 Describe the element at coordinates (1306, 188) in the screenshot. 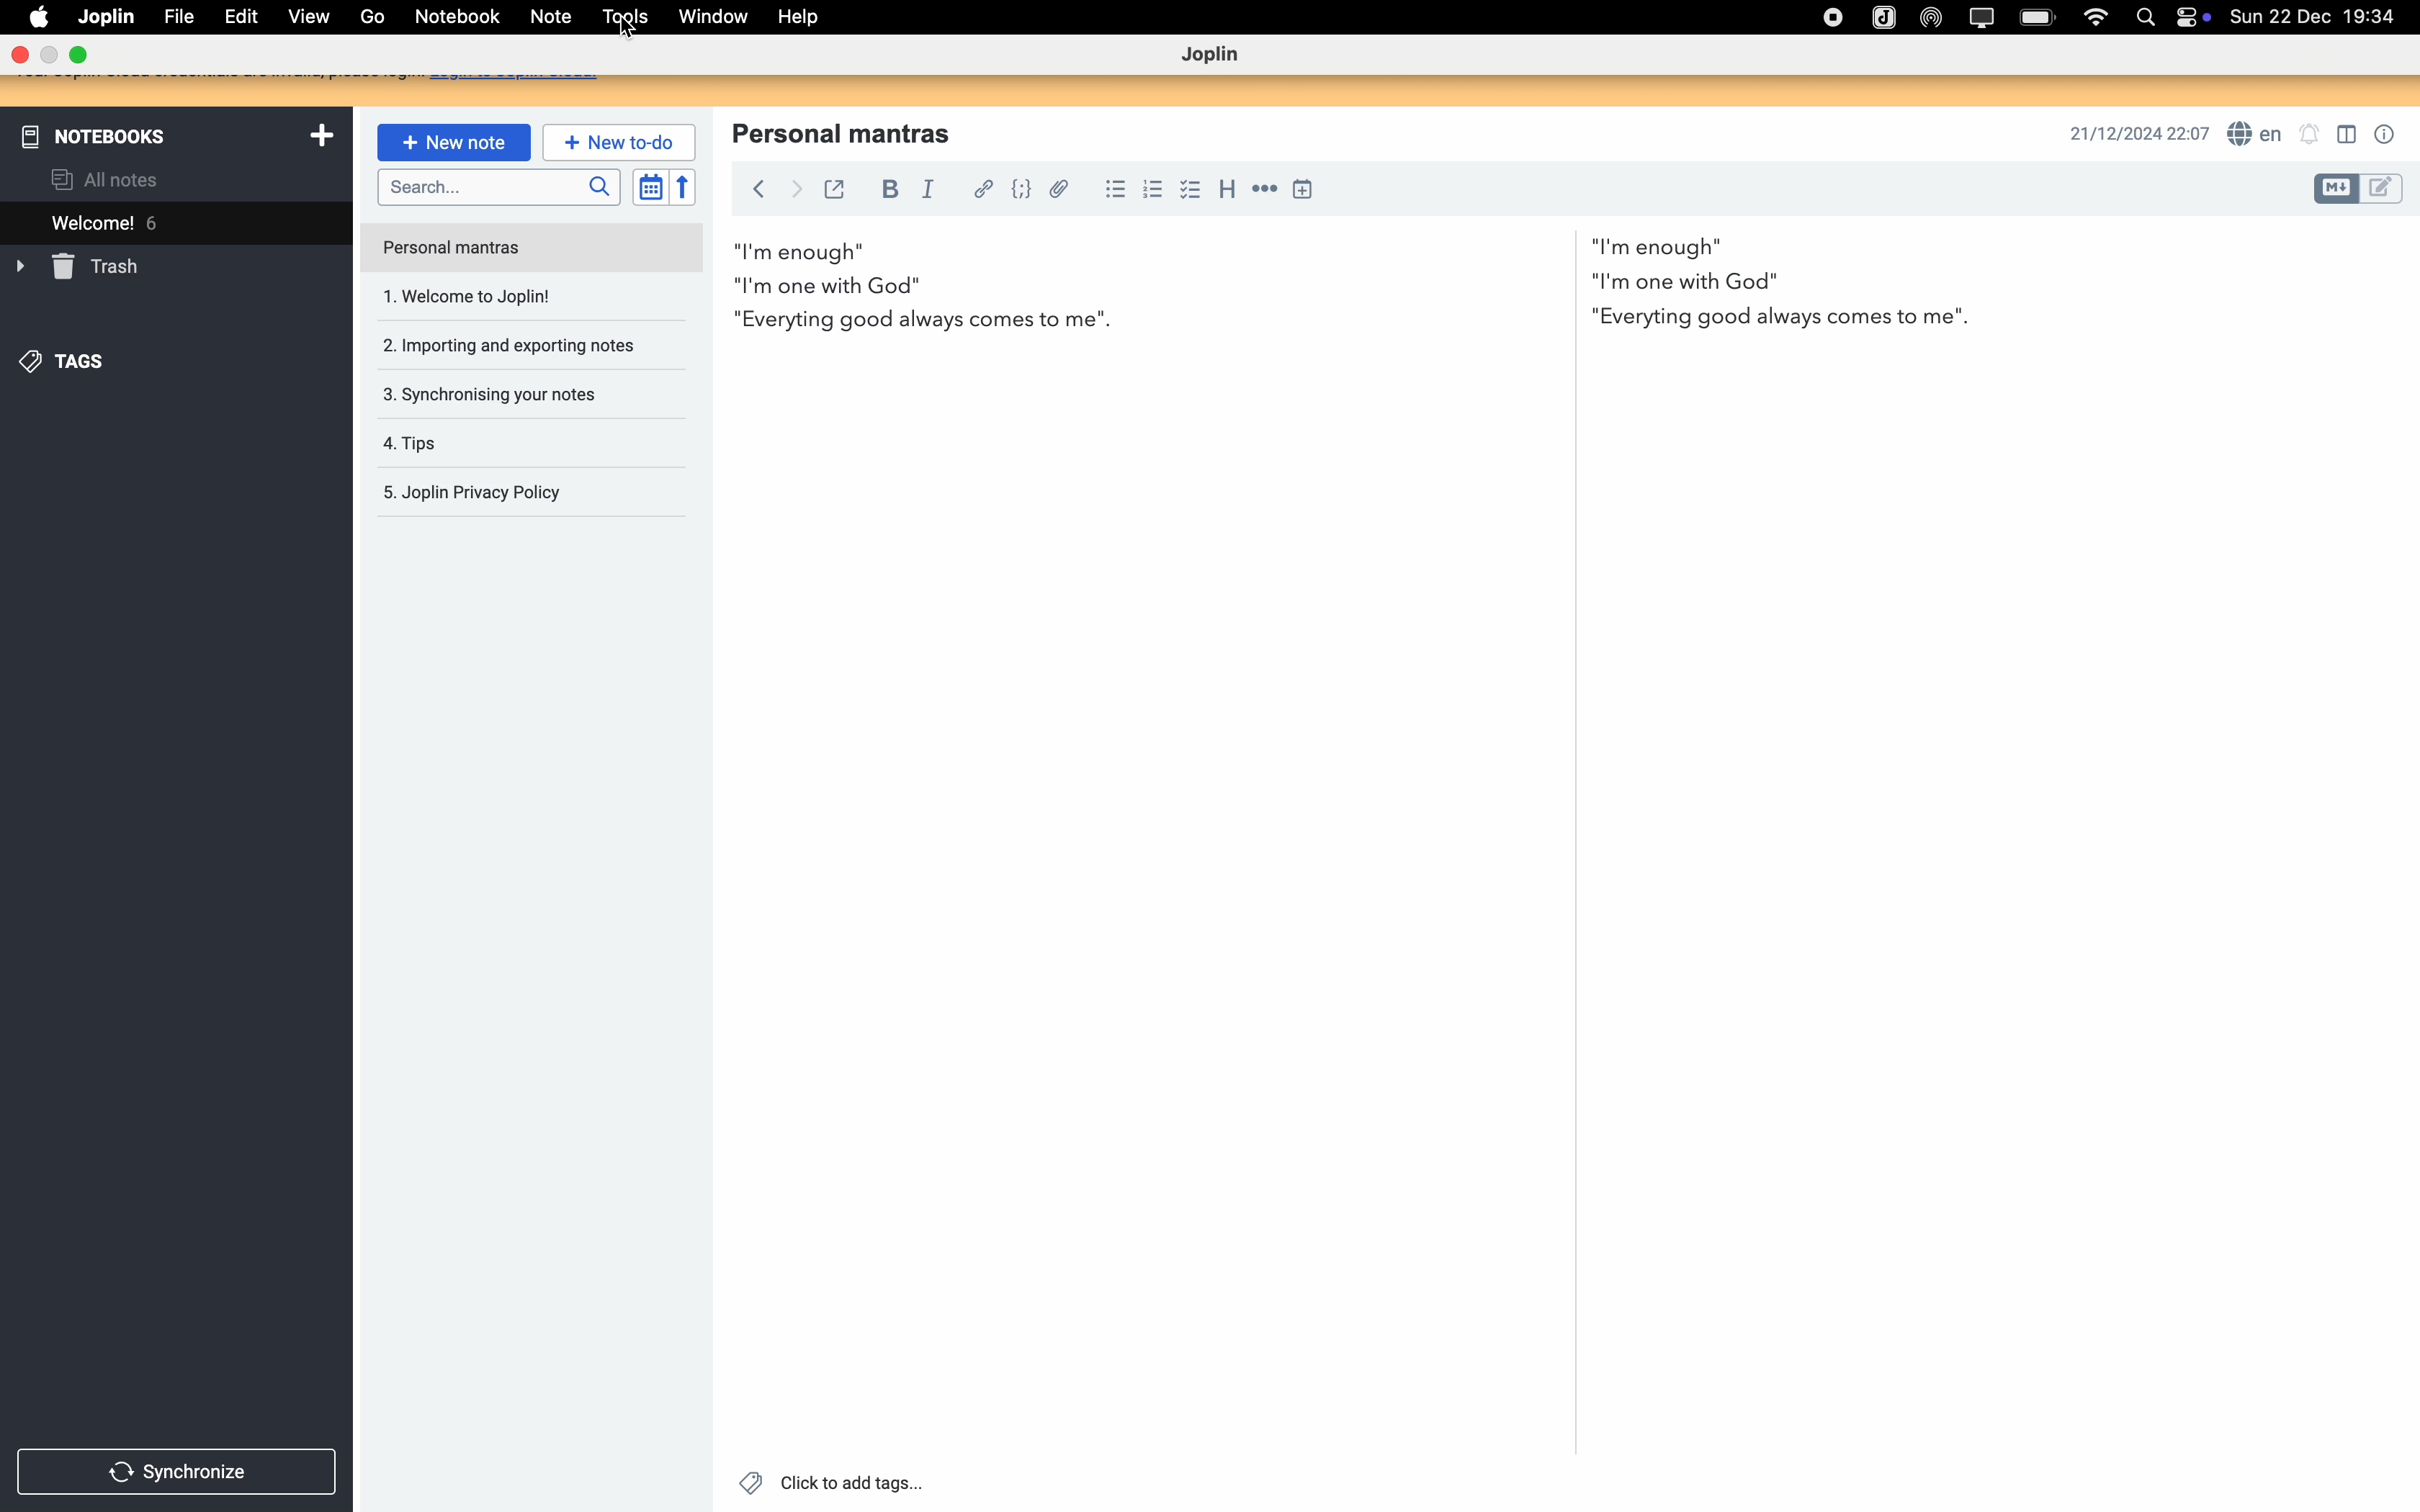

I see `insert time` at that location.